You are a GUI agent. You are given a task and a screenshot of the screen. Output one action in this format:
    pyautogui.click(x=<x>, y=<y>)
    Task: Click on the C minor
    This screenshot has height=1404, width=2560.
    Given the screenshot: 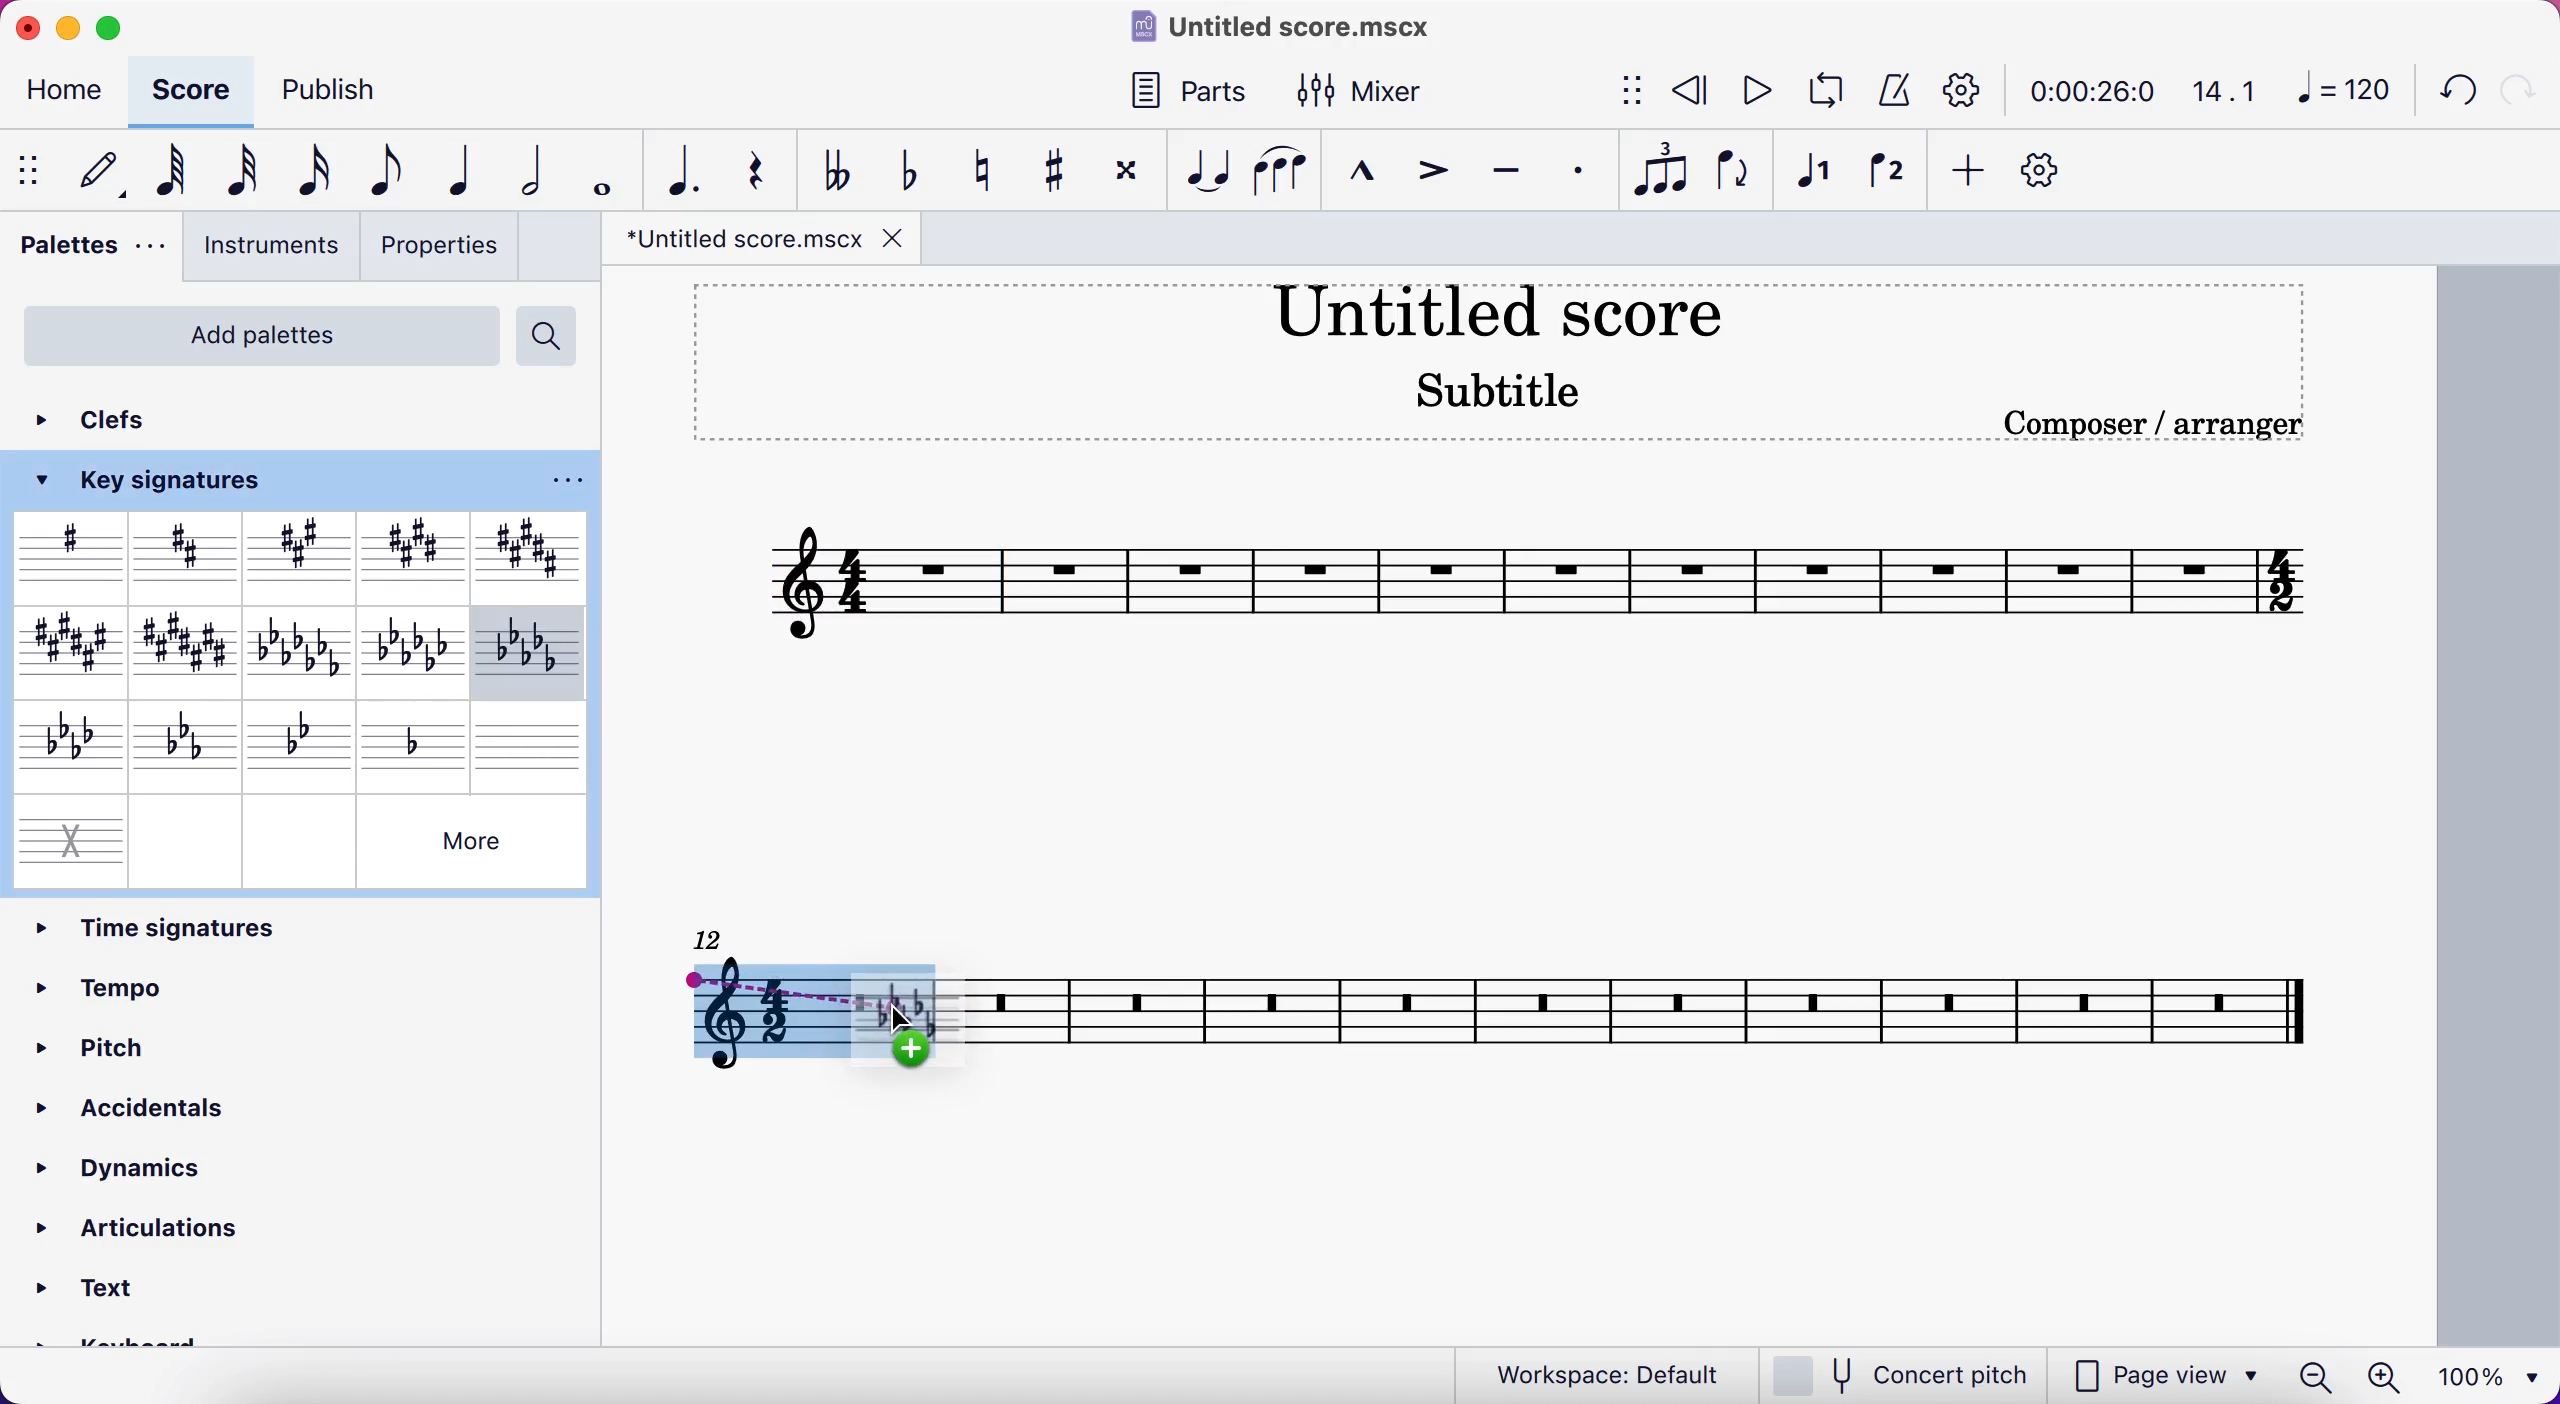 What is the action you would take?
    pyautogui.click(x=185, y=743)
    